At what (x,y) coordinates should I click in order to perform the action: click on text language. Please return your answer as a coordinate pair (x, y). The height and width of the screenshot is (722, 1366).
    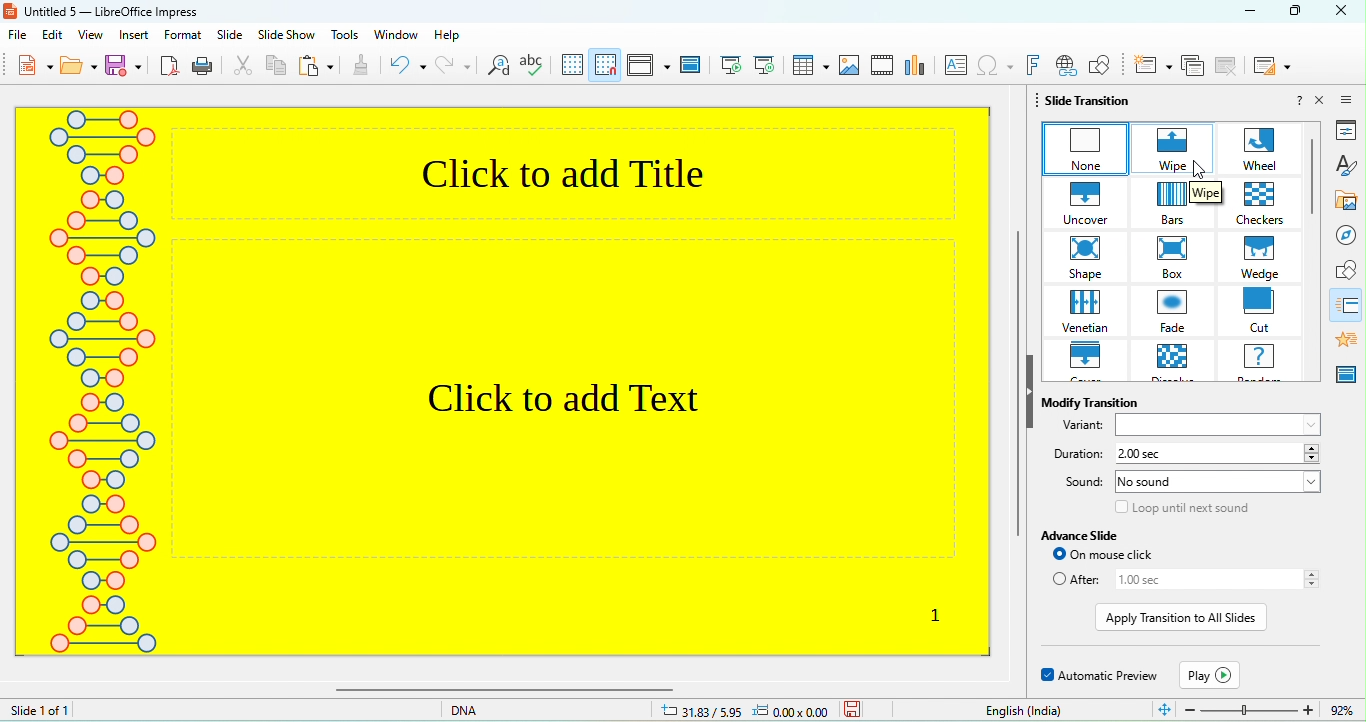
    Looking at the image, I should click on (1021, 710).